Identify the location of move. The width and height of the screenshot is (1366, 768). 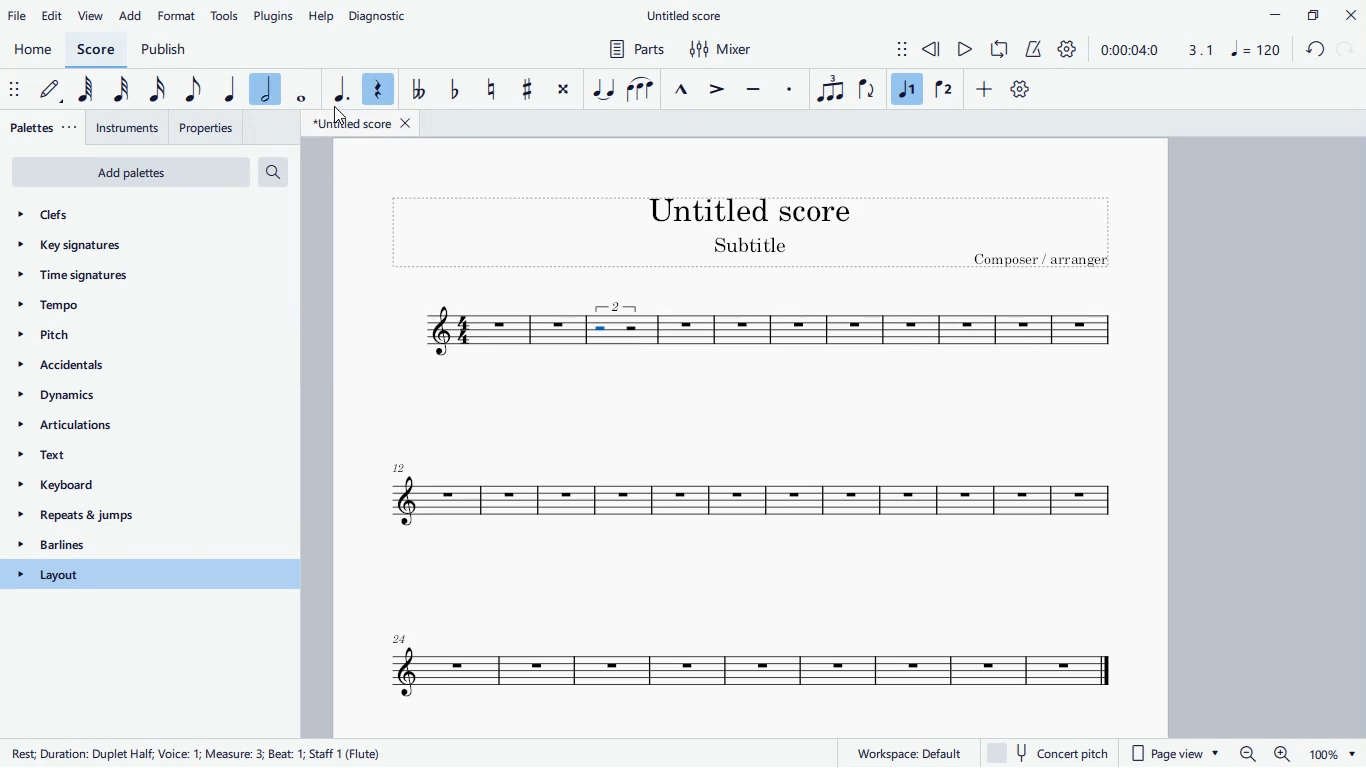
(890, 47).